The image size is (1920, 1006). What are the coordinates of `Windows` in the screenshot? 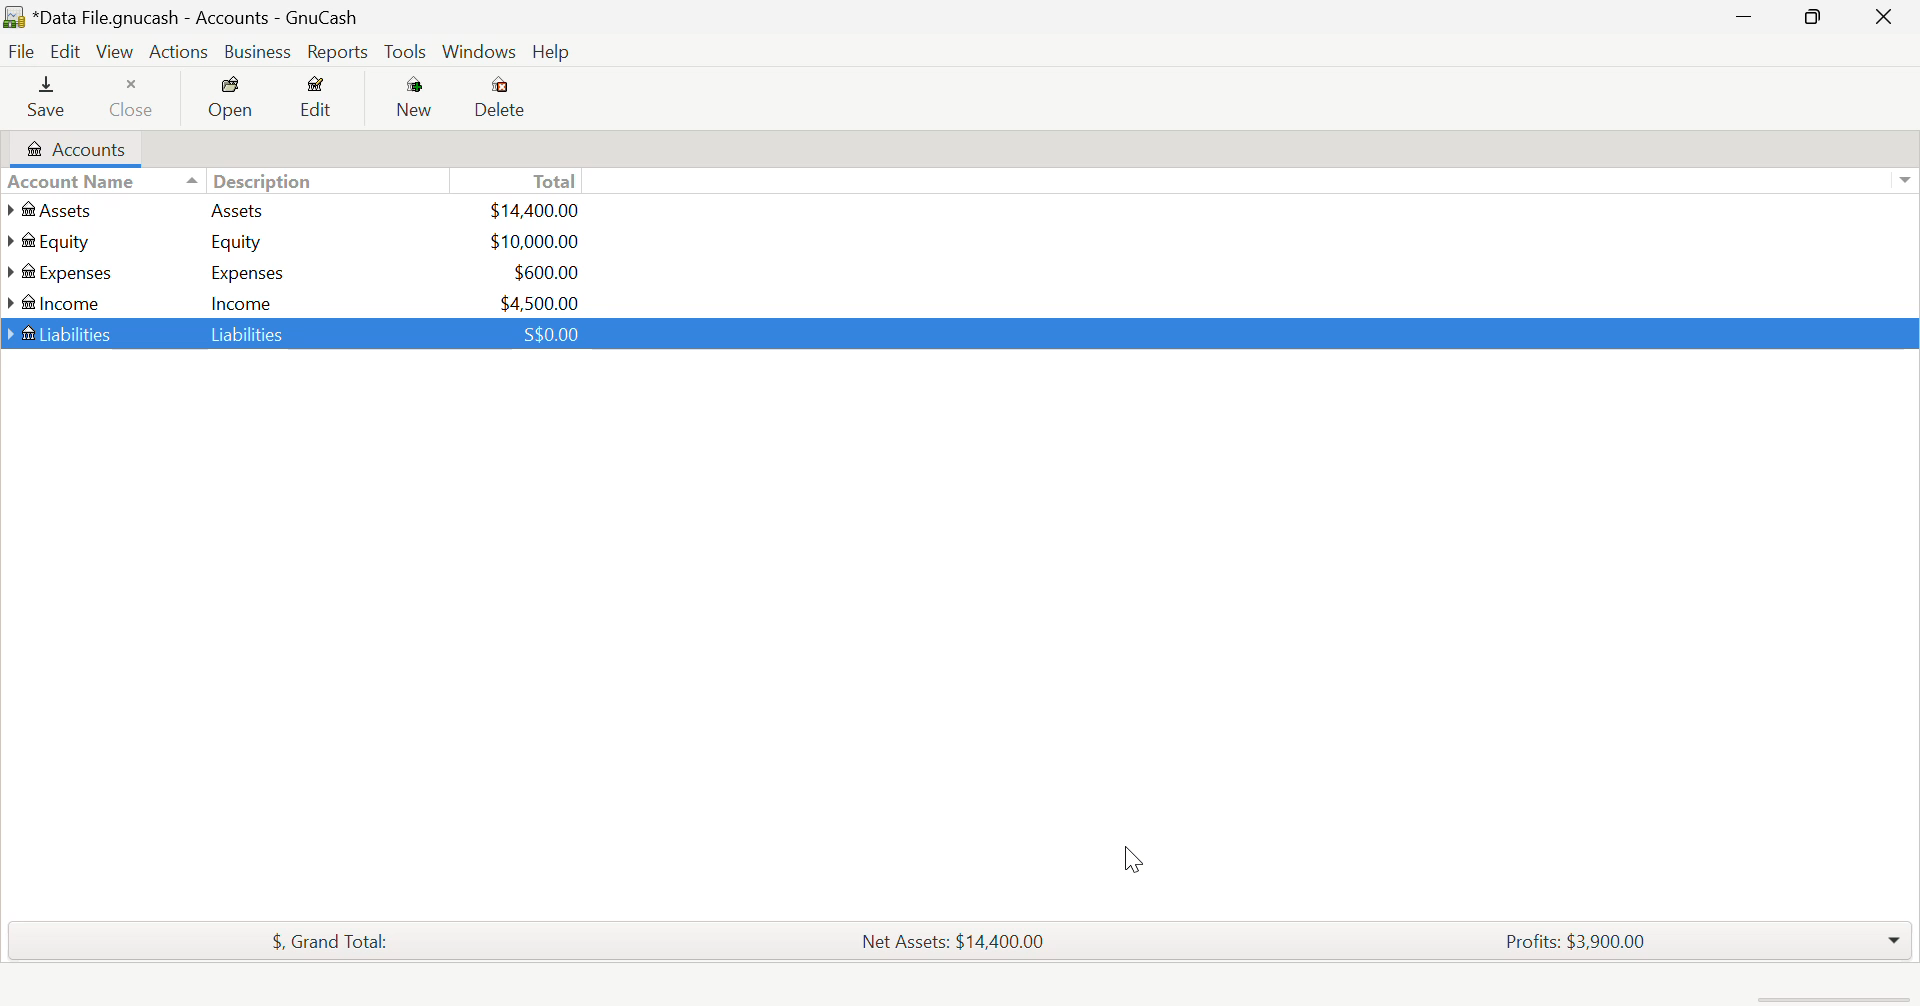 It's located at (480, 54).